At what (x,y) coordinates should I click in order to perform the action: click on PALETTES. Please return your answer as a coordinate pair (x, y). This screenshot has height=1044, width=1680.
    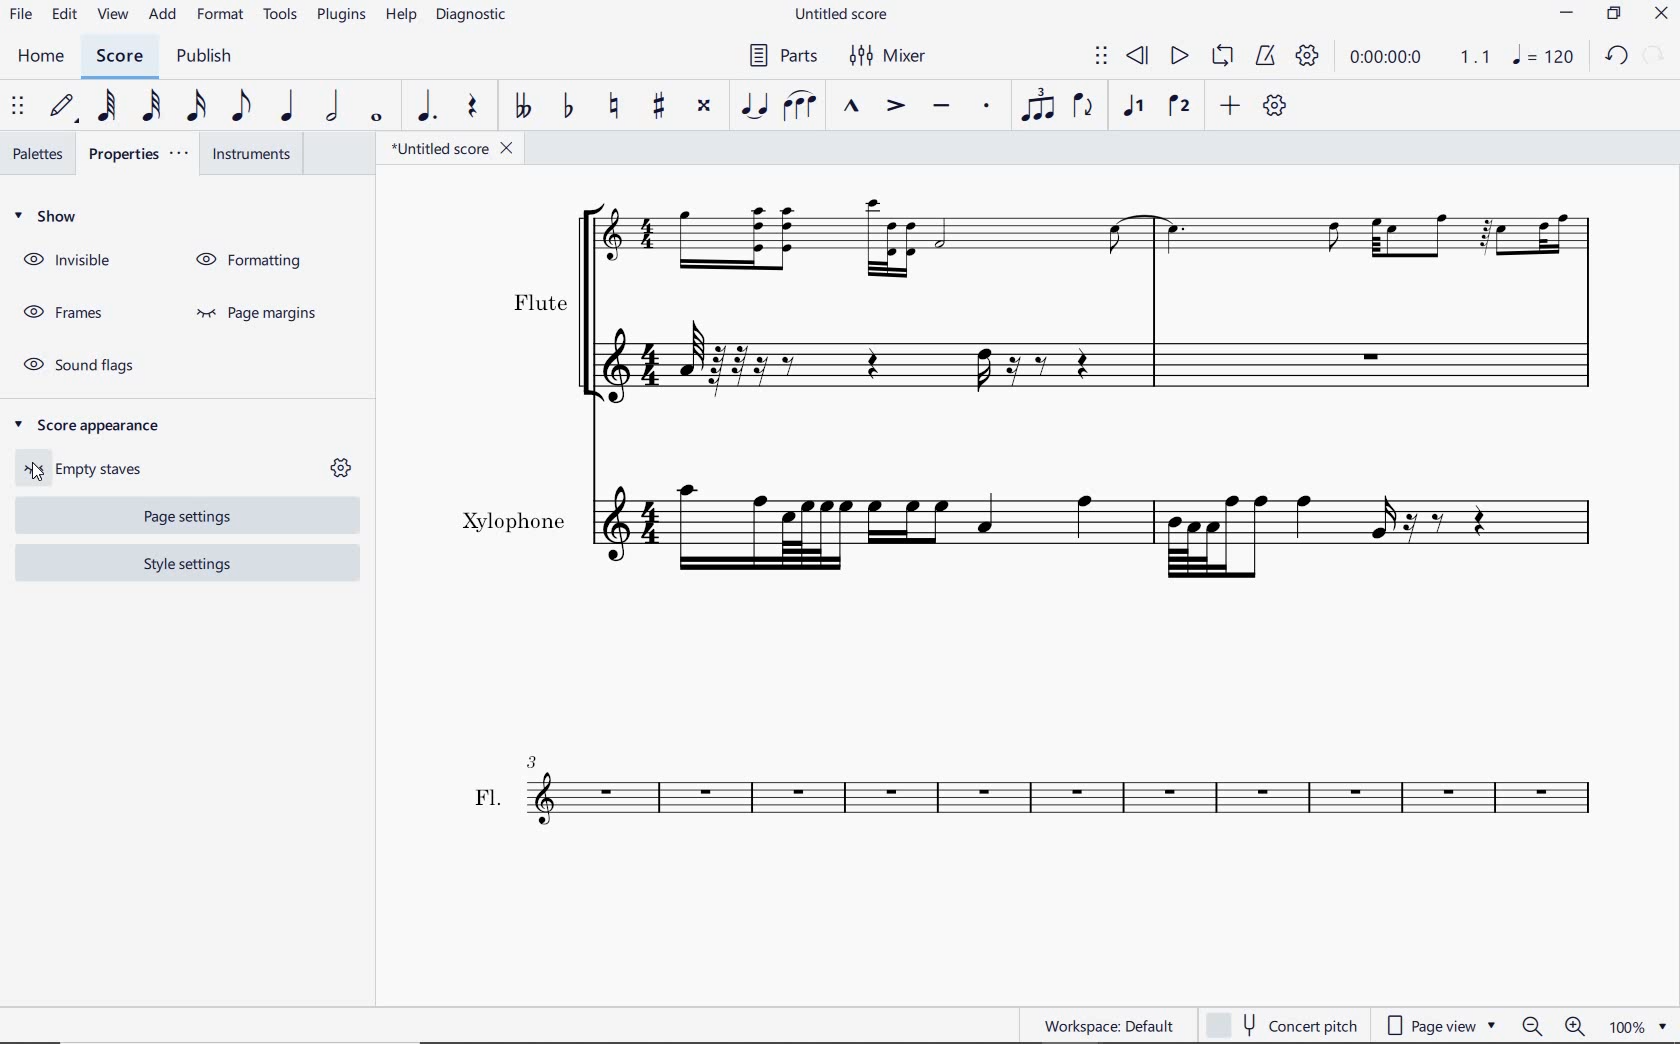
    Looking at the image, I should click on (35, 153).